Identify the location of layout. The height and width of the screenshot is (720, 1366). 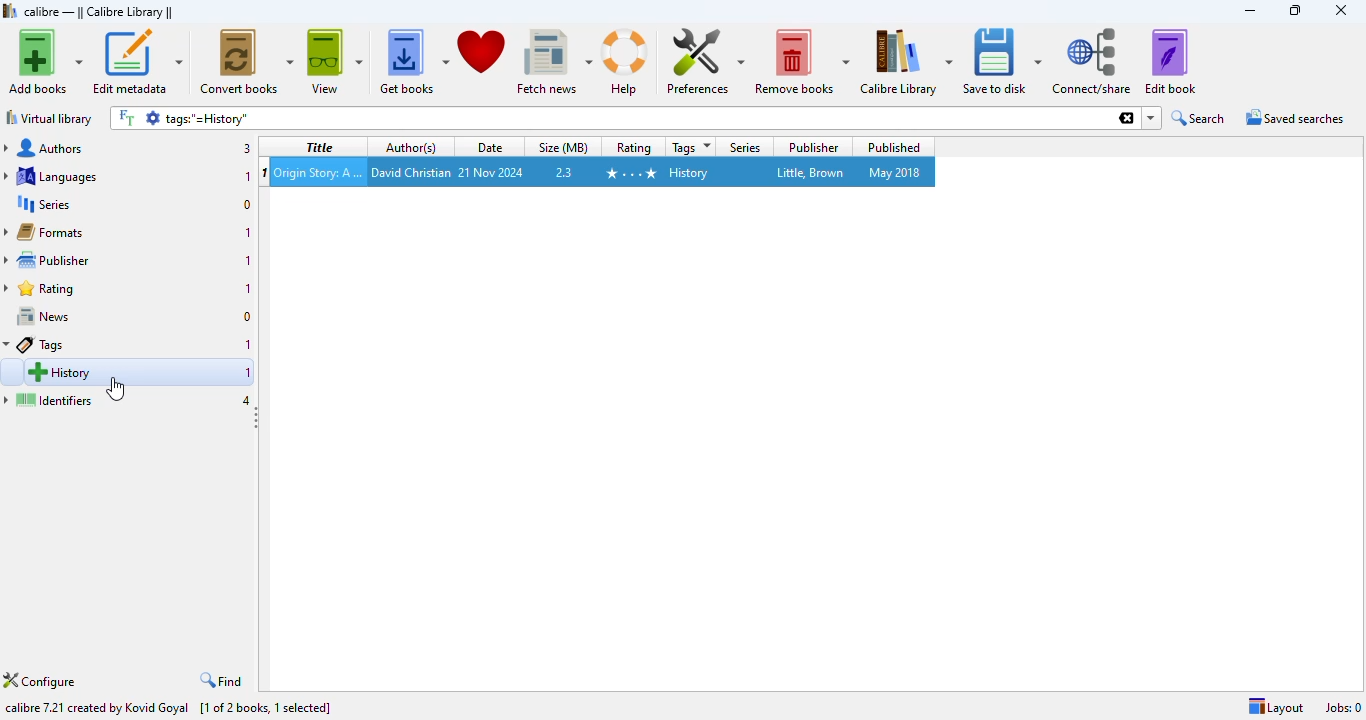
(1276, 707).